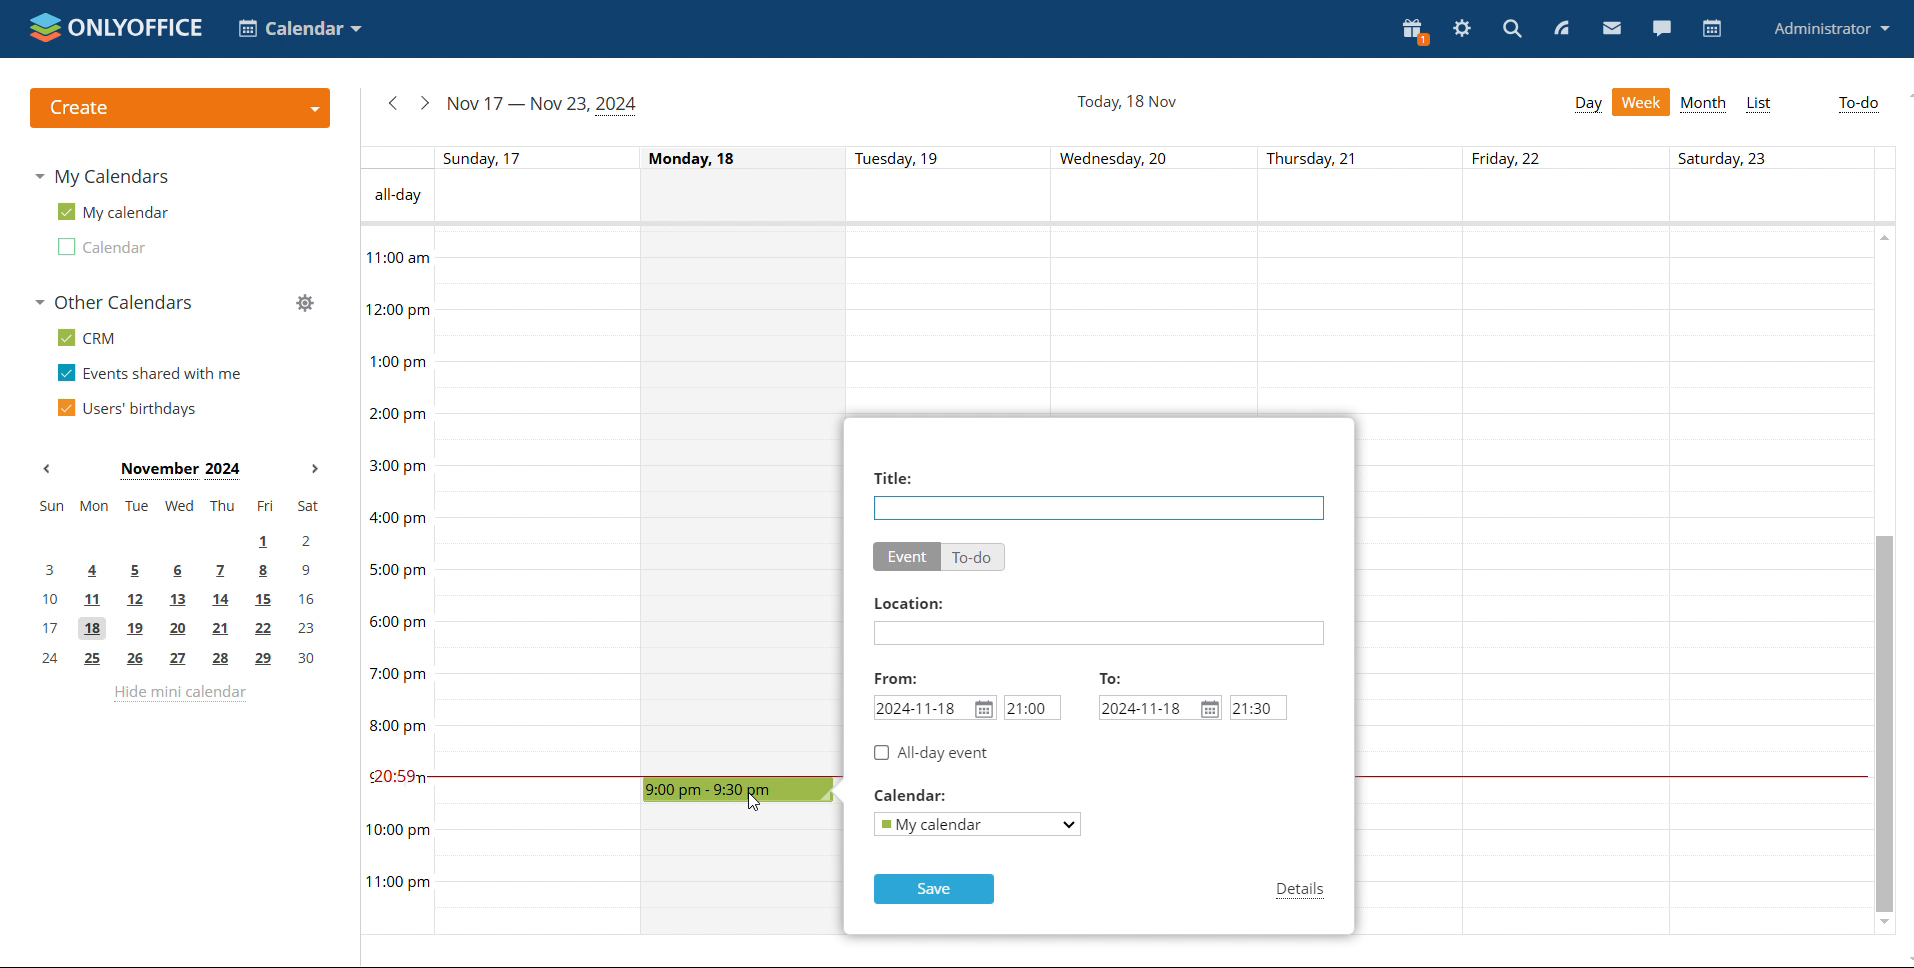 This screenshot has width=1914, height=968. I want to click on previous month, so click(48, 468).